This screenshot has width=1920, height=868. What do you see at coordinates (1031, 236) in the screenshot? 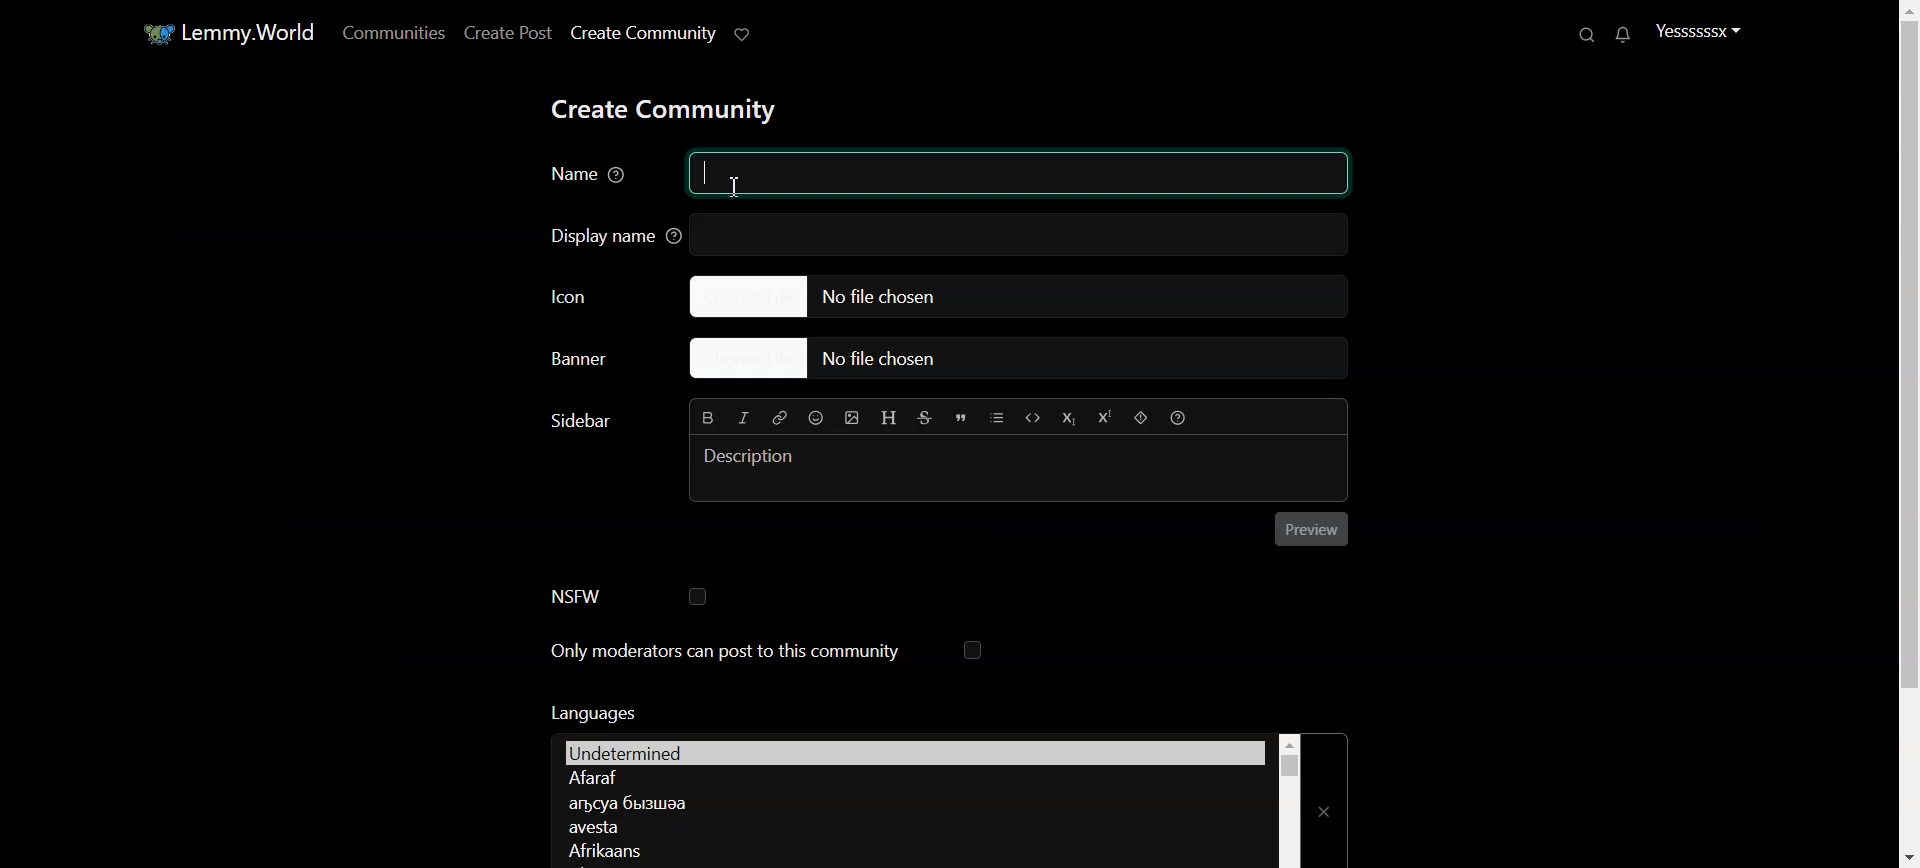
I see `text box` at bounding box center [1031, 236].